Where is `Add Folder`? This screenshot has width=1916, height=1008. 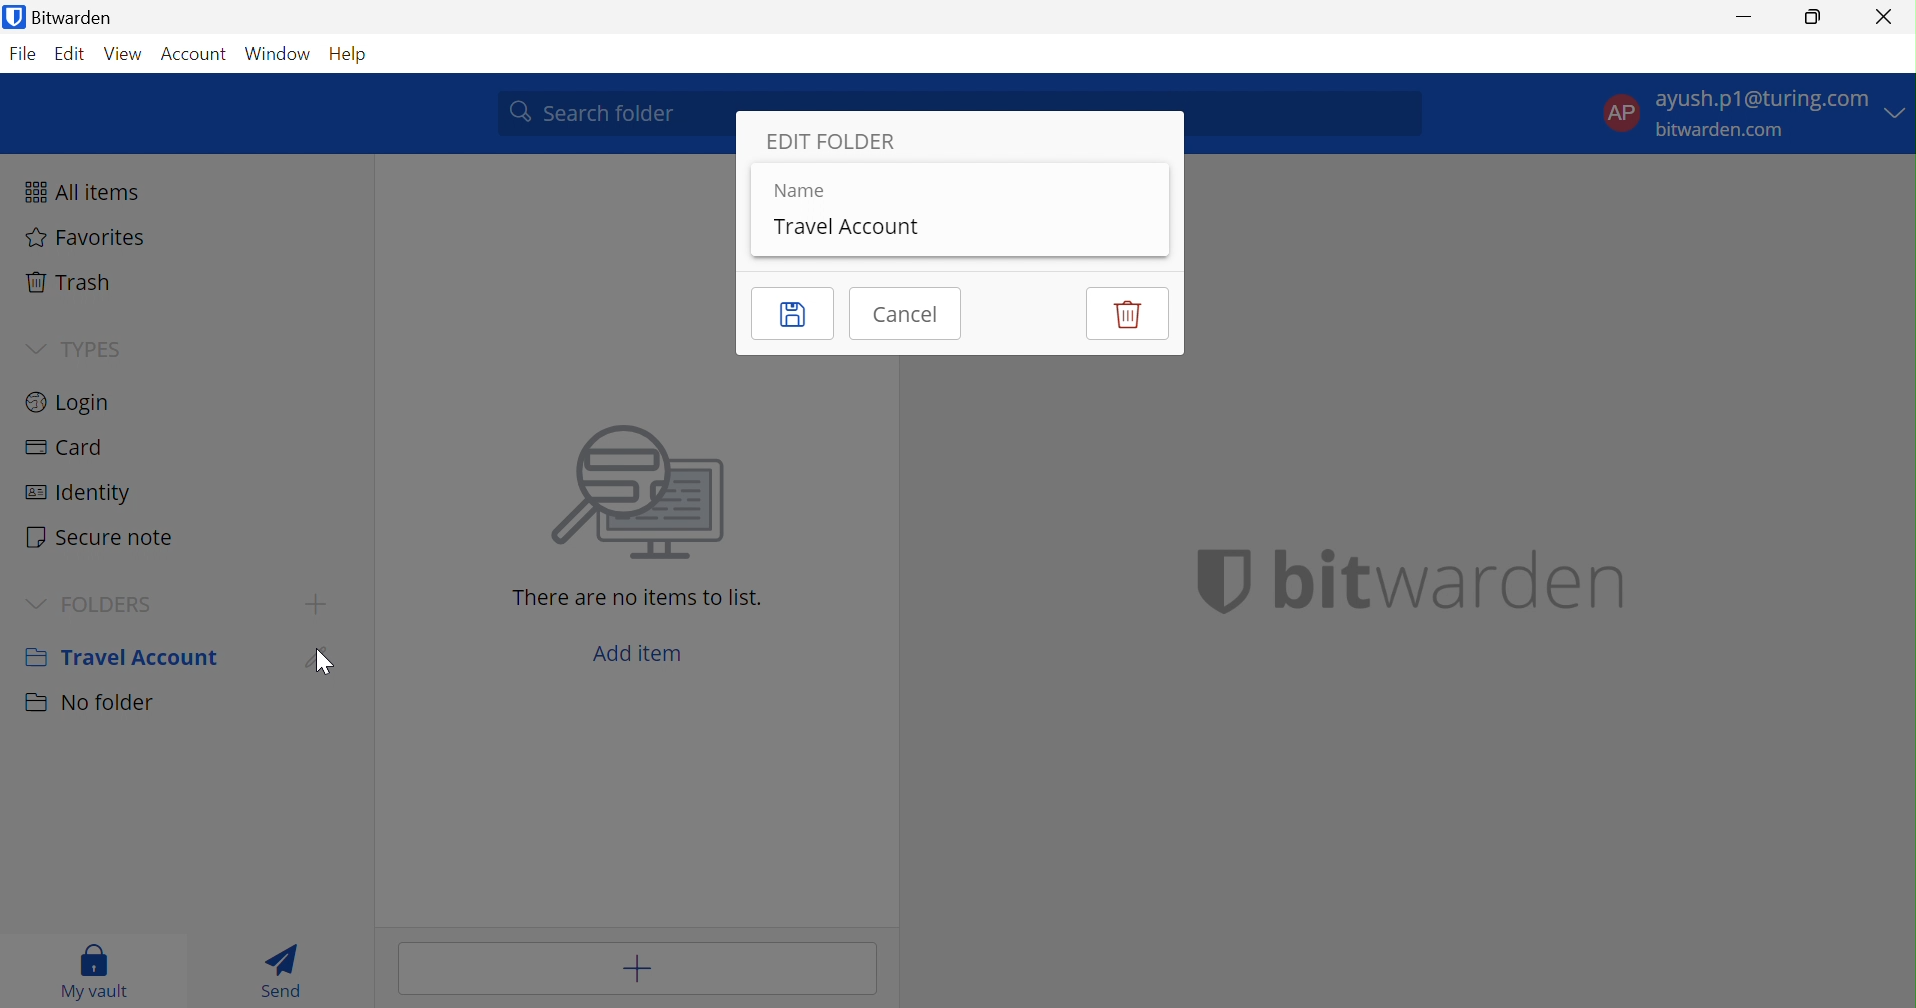 Add Folder is located at coordinates (316, 606).